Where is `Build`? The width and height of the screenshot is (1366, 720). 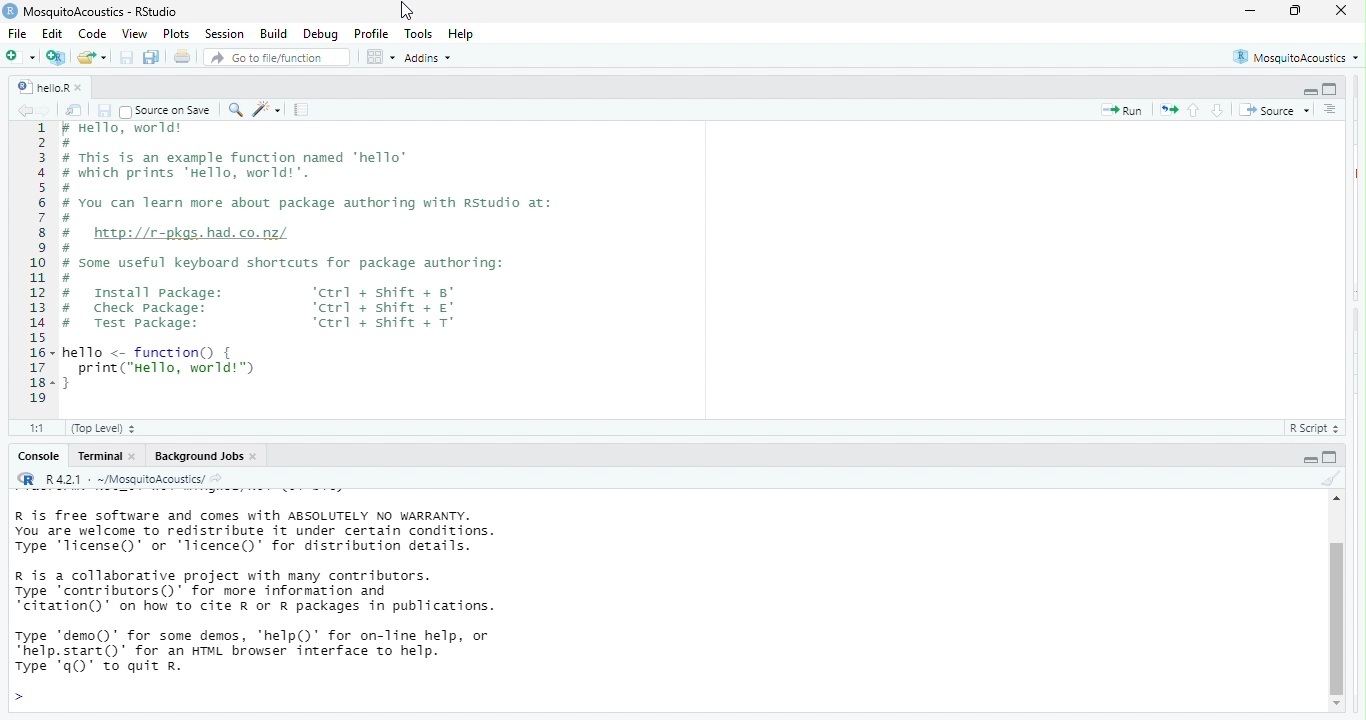 Build is located at coordinates (273, 33).